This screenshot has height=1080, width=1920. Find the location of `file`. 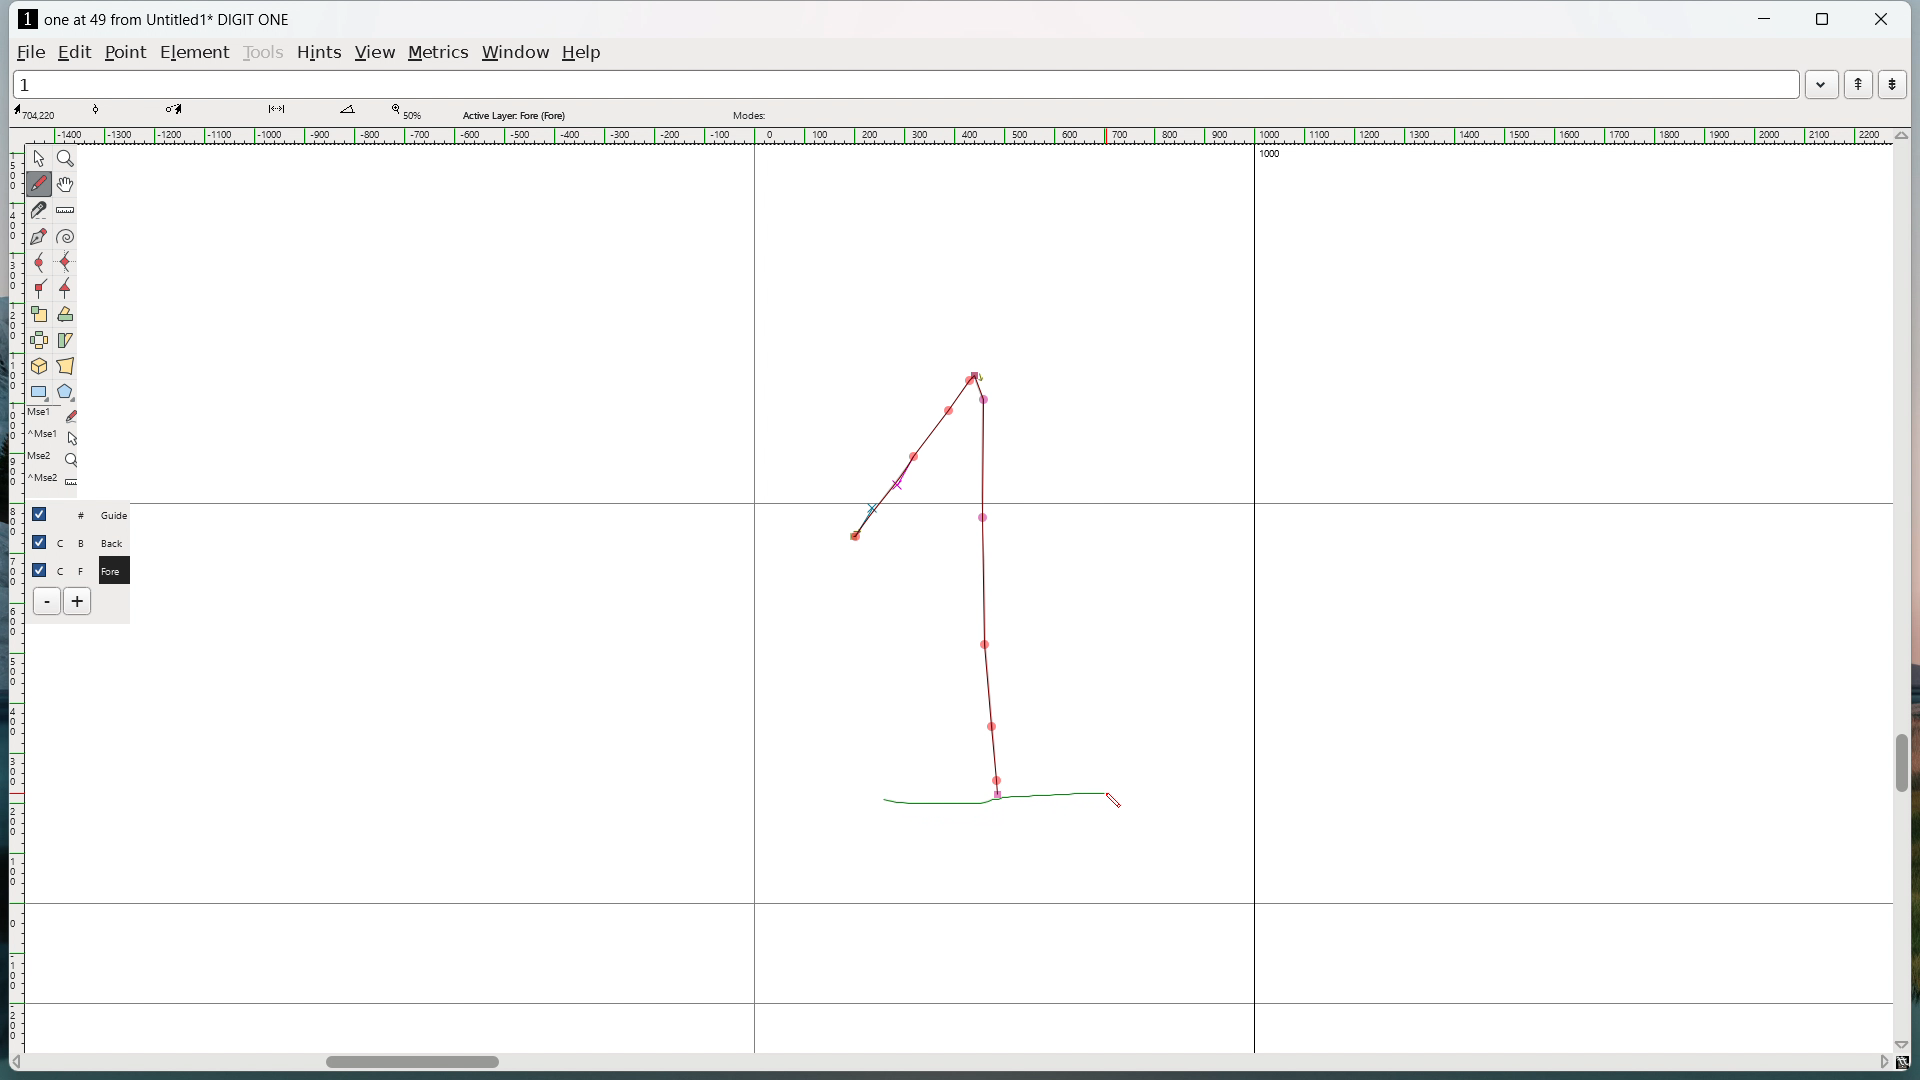

file is located at coordinates (31, 51).